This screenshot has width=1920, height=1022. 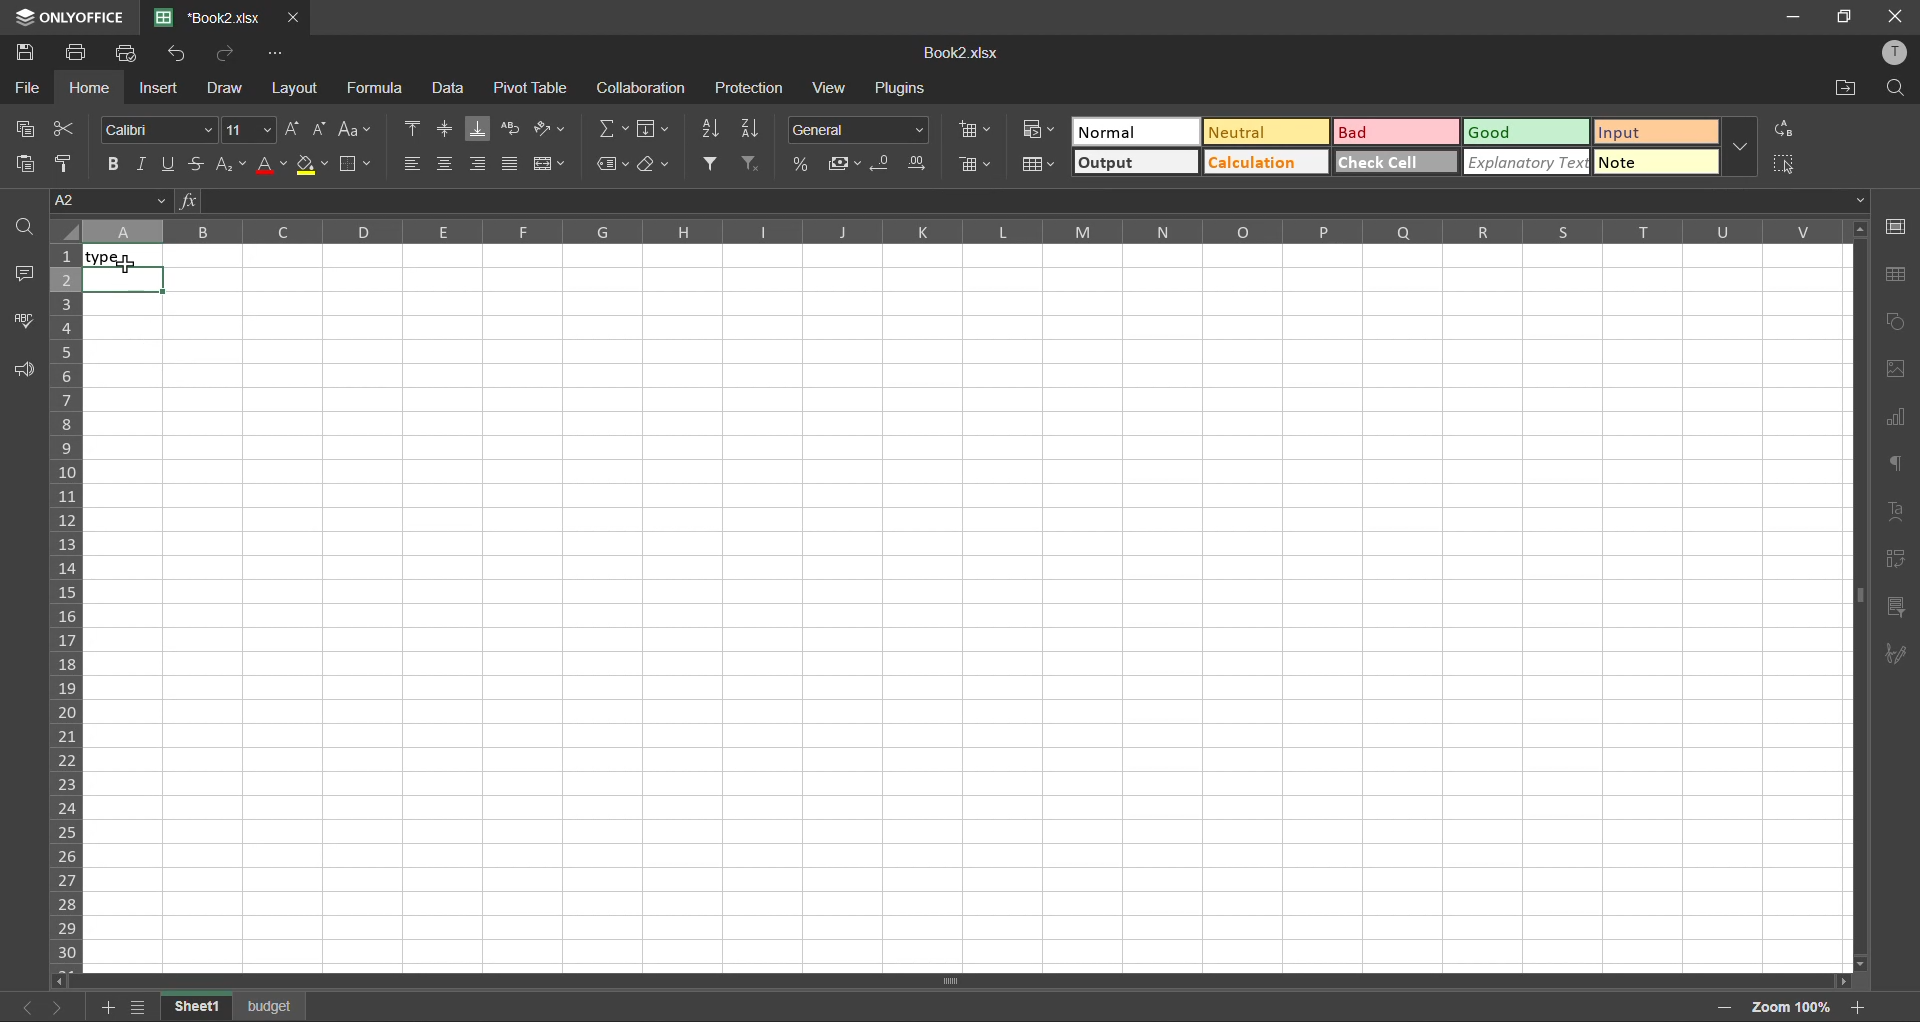 I want to click on slicer, so click(x=1896, y=611).